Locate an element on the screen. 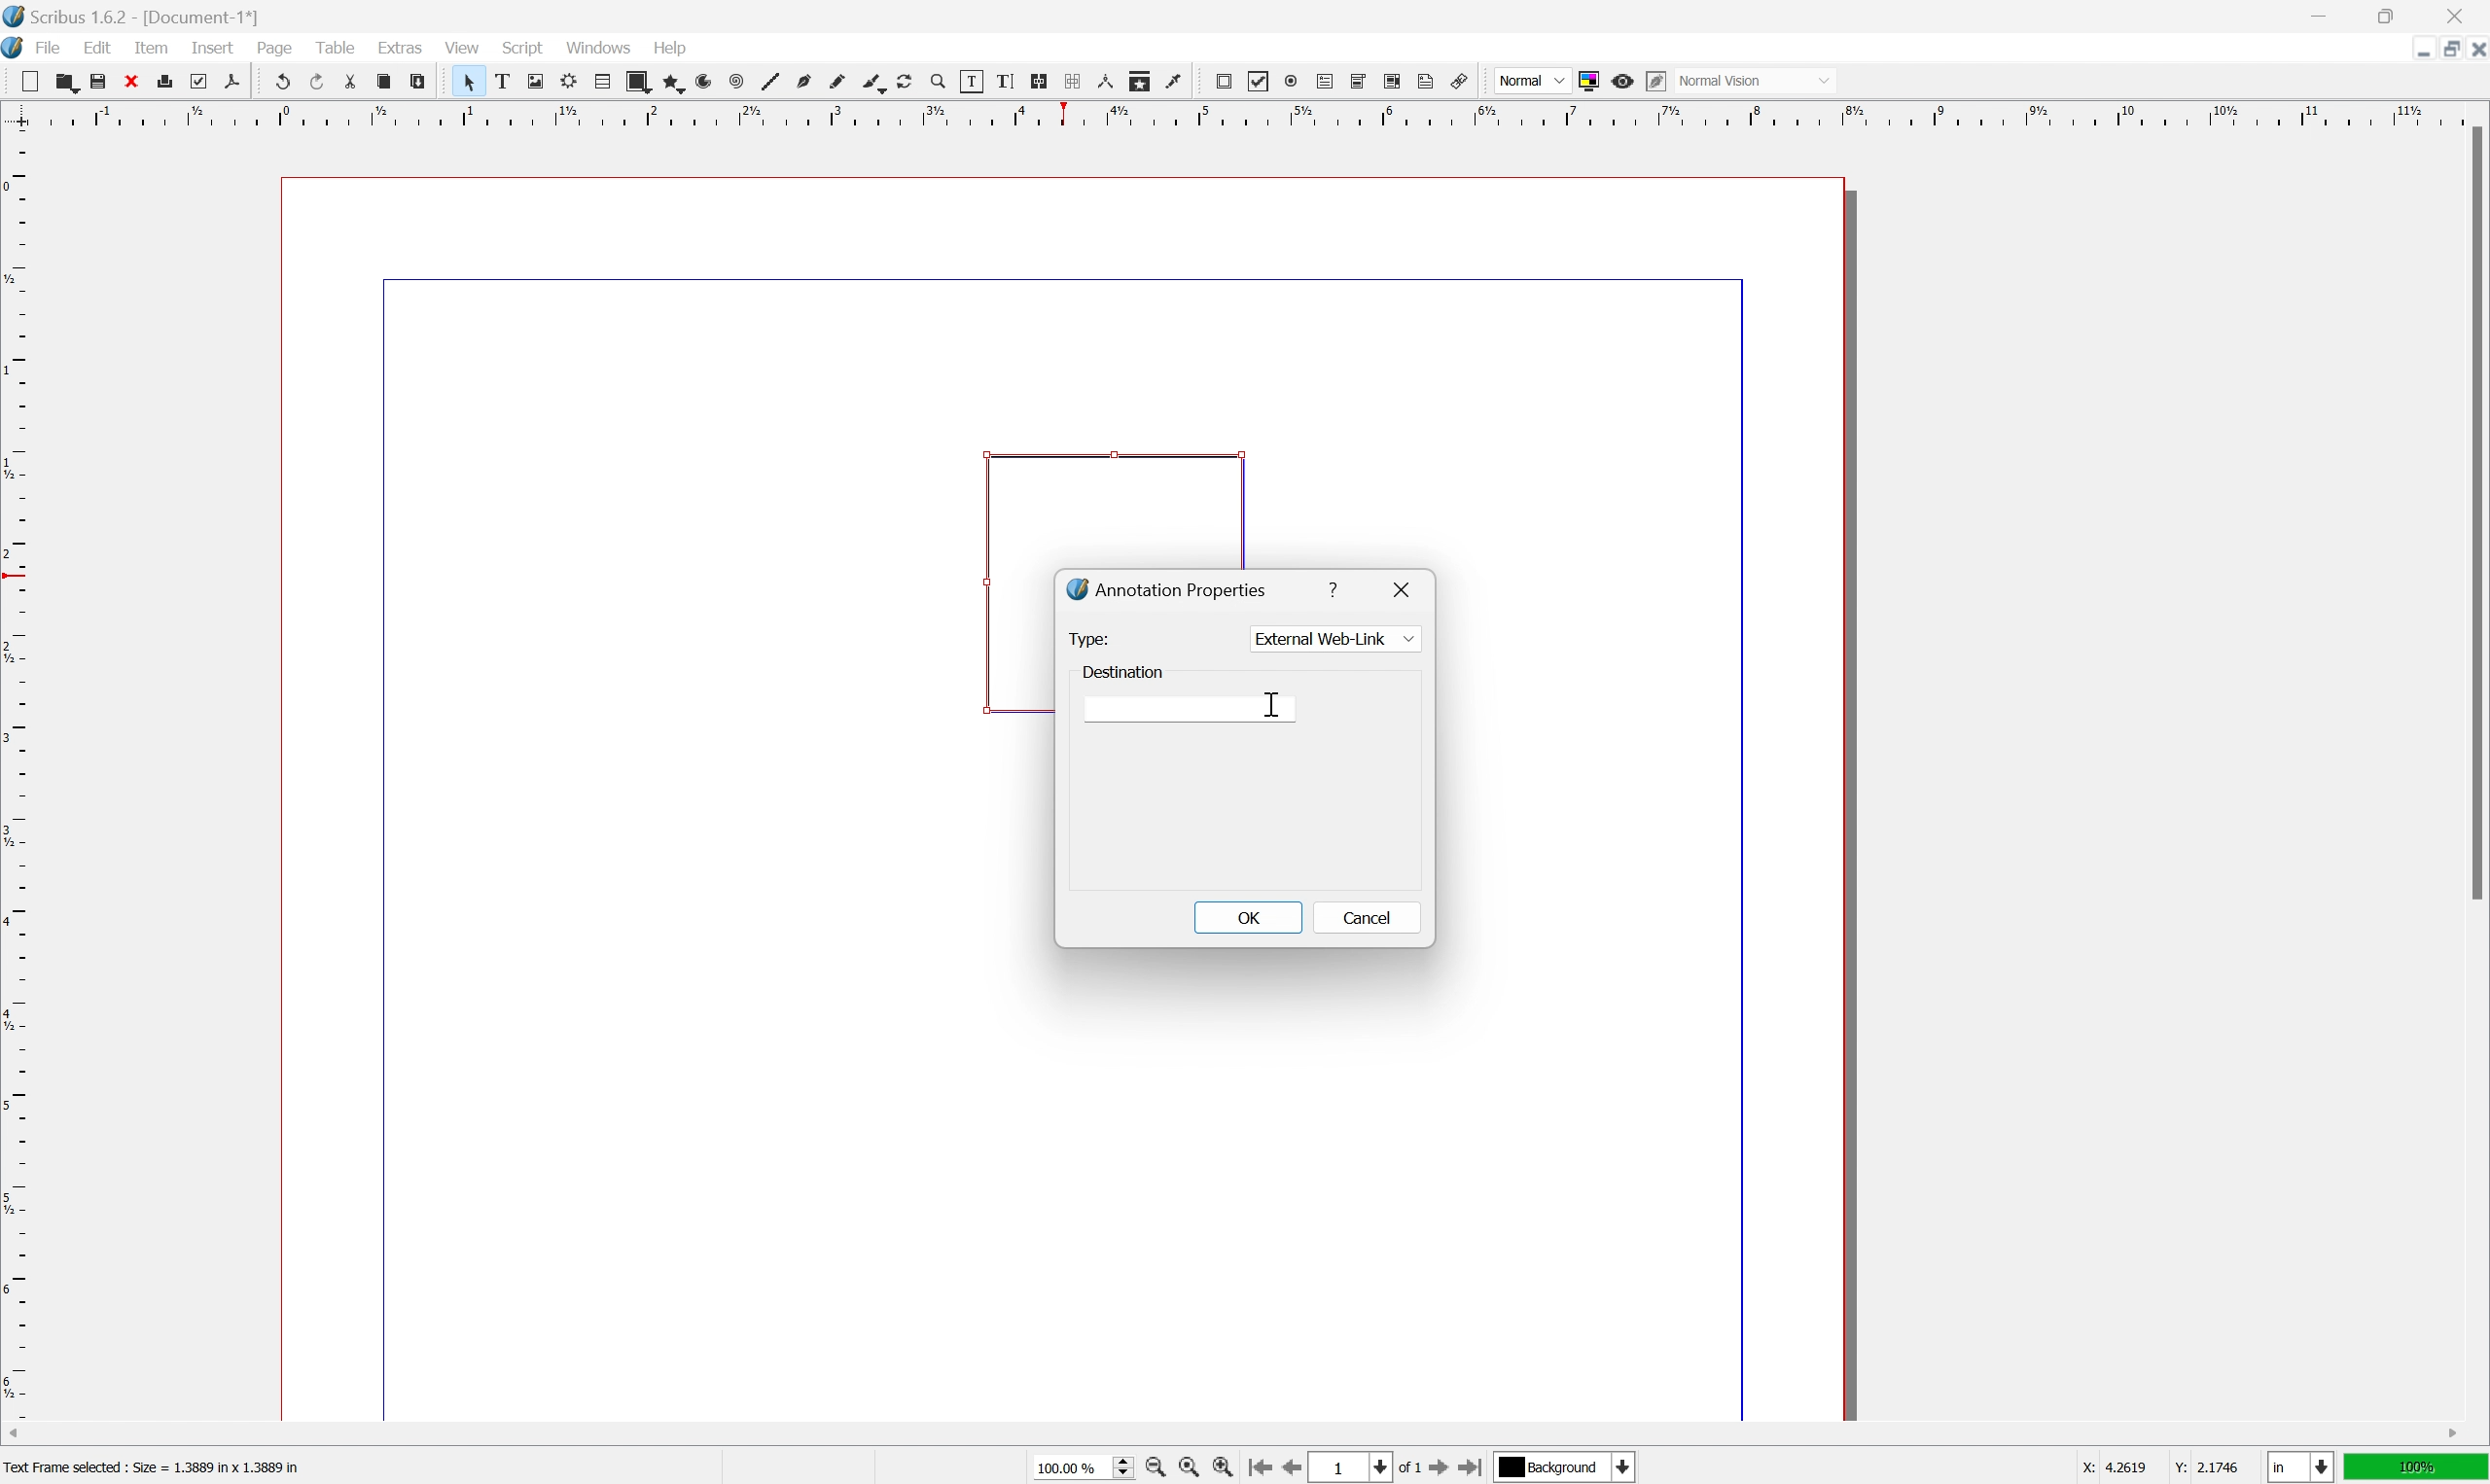 The image size is (2490, 1484). type: is located at coordinates (1093, 640).